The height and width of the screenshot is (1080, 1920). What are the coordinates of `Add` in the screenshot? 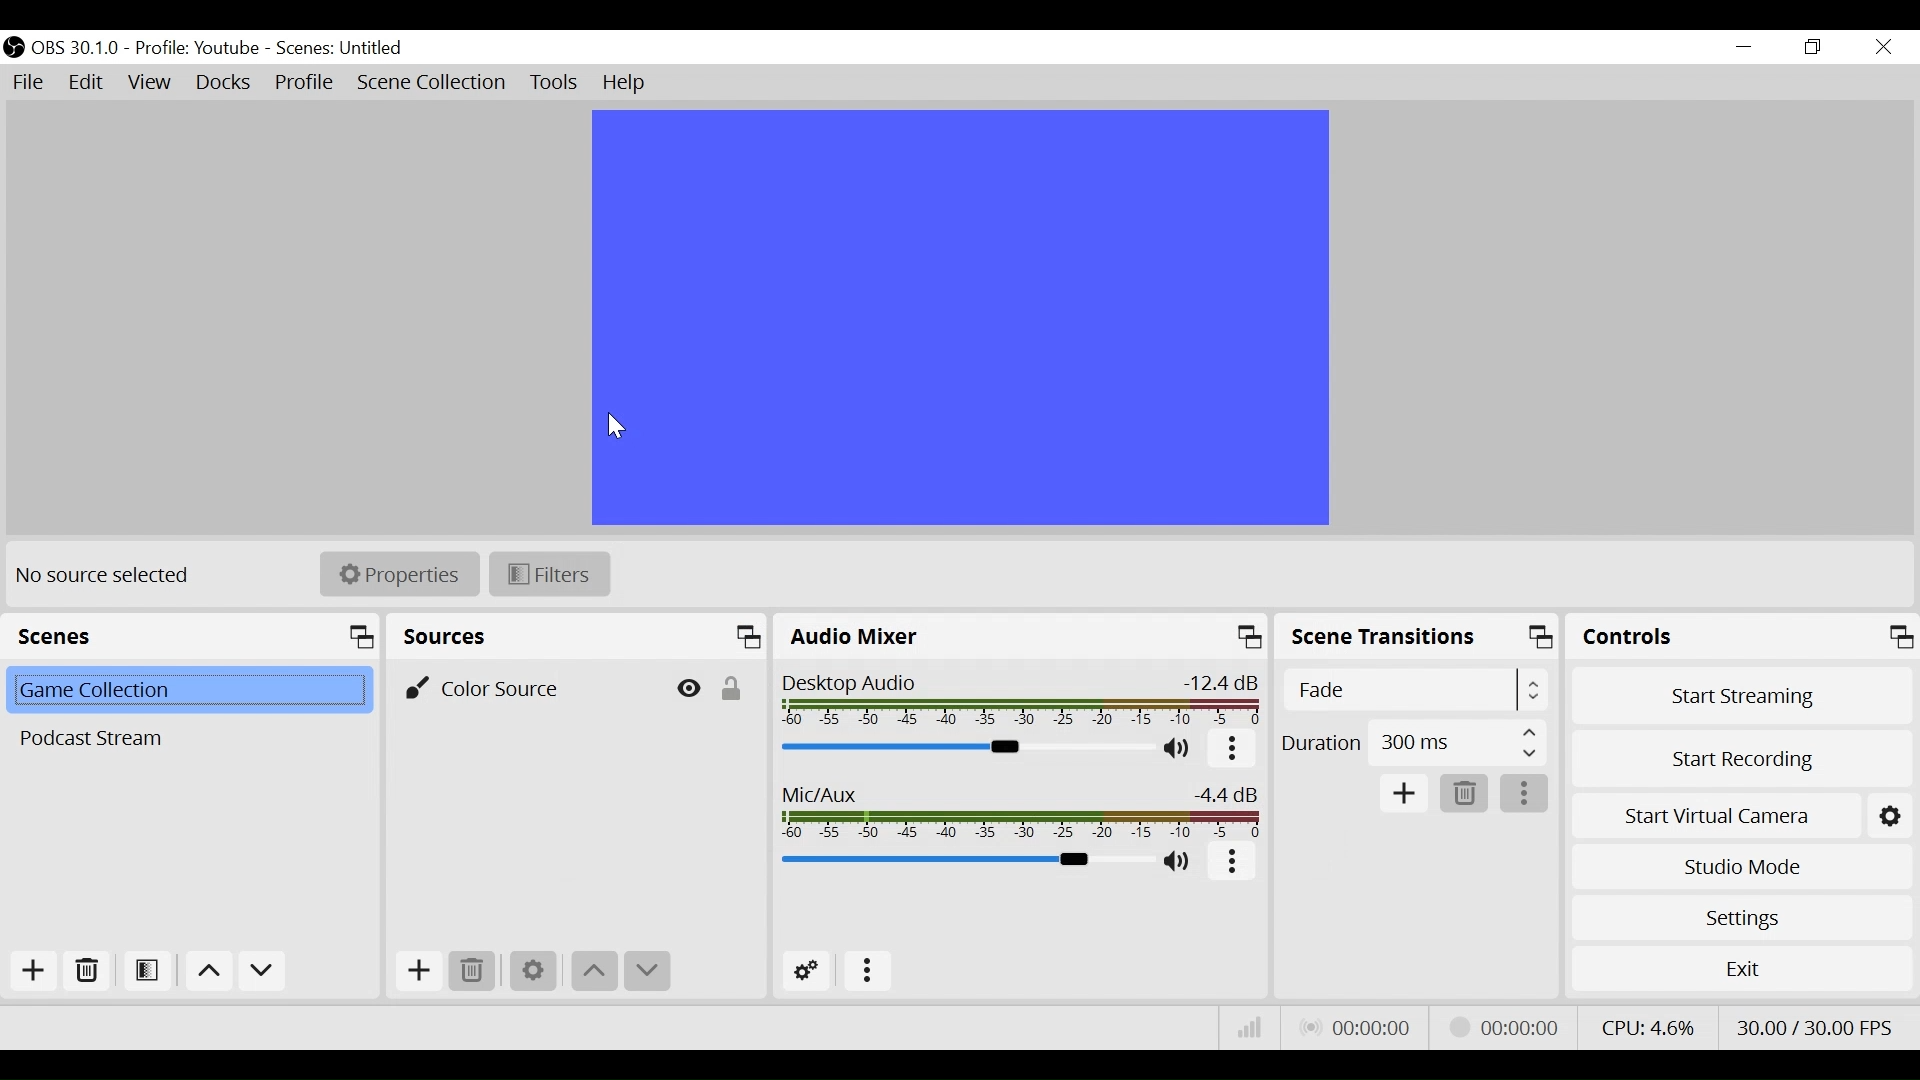 It's located at (1405, 794).